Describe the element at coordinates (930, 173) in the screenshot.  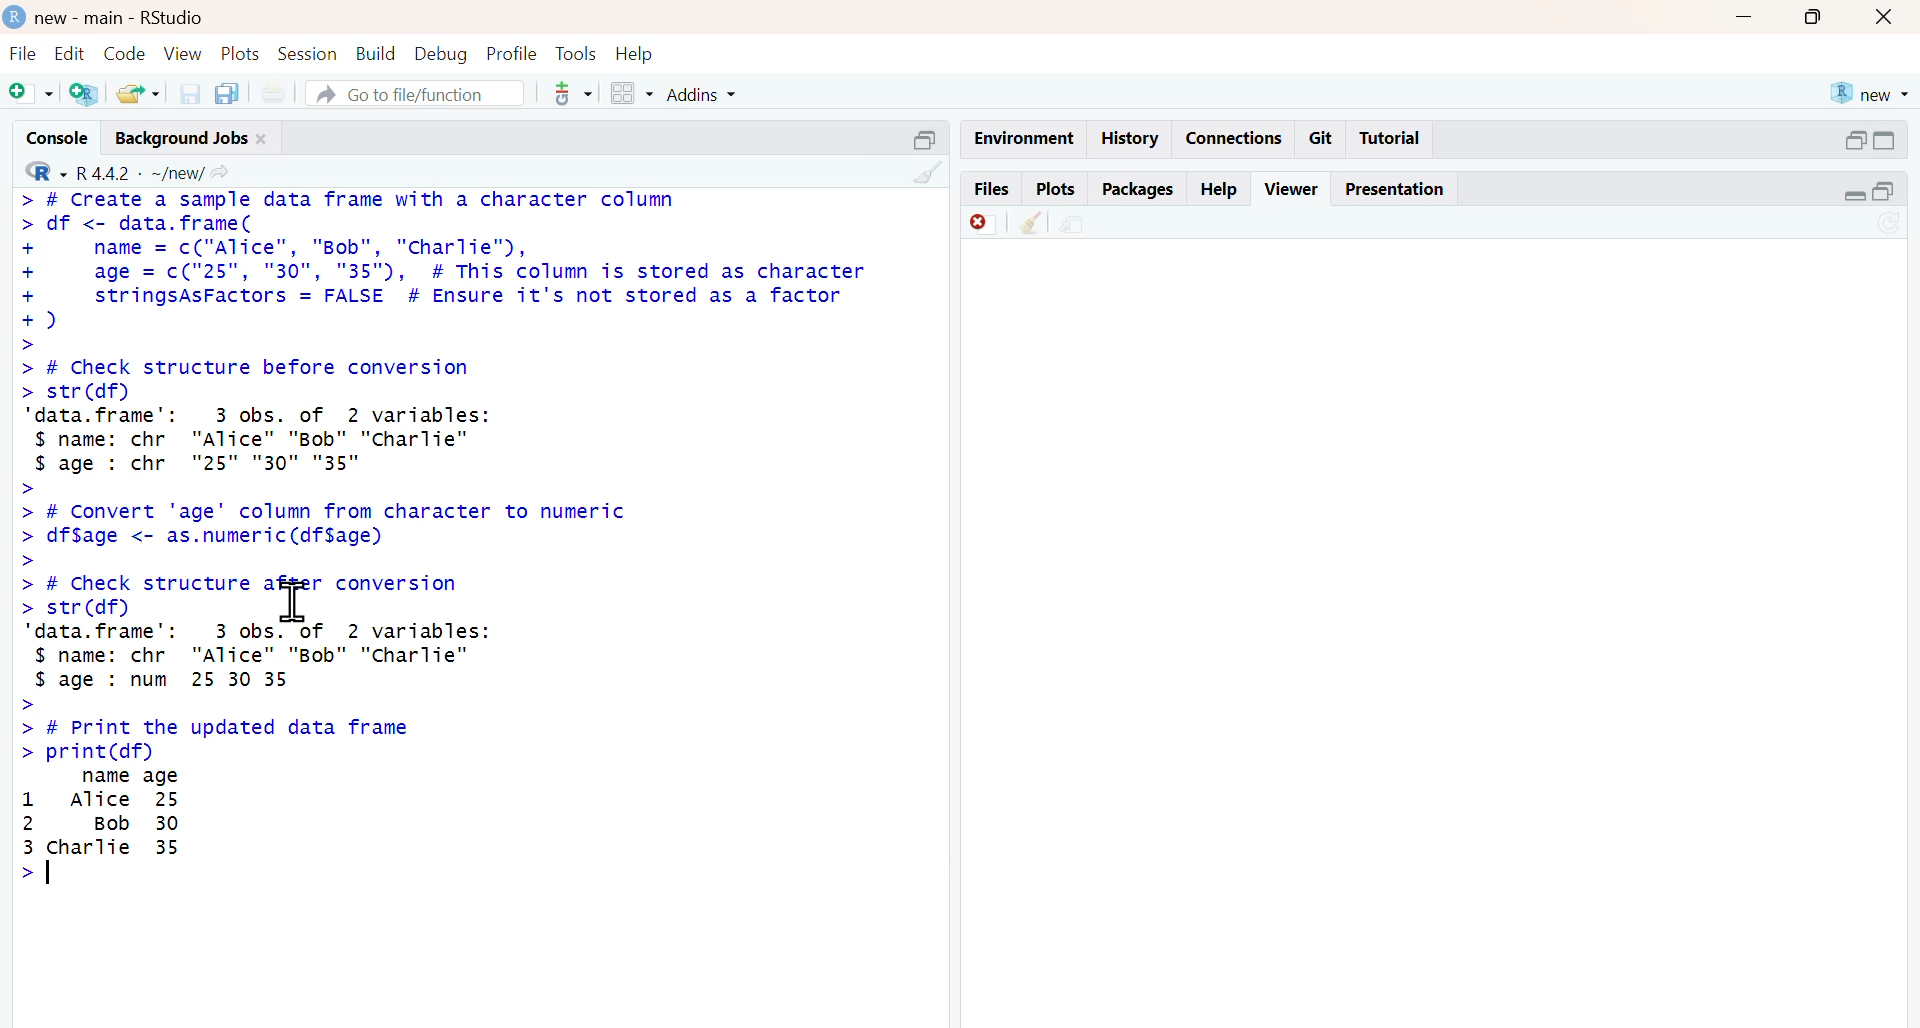
I see `clean` at that location.